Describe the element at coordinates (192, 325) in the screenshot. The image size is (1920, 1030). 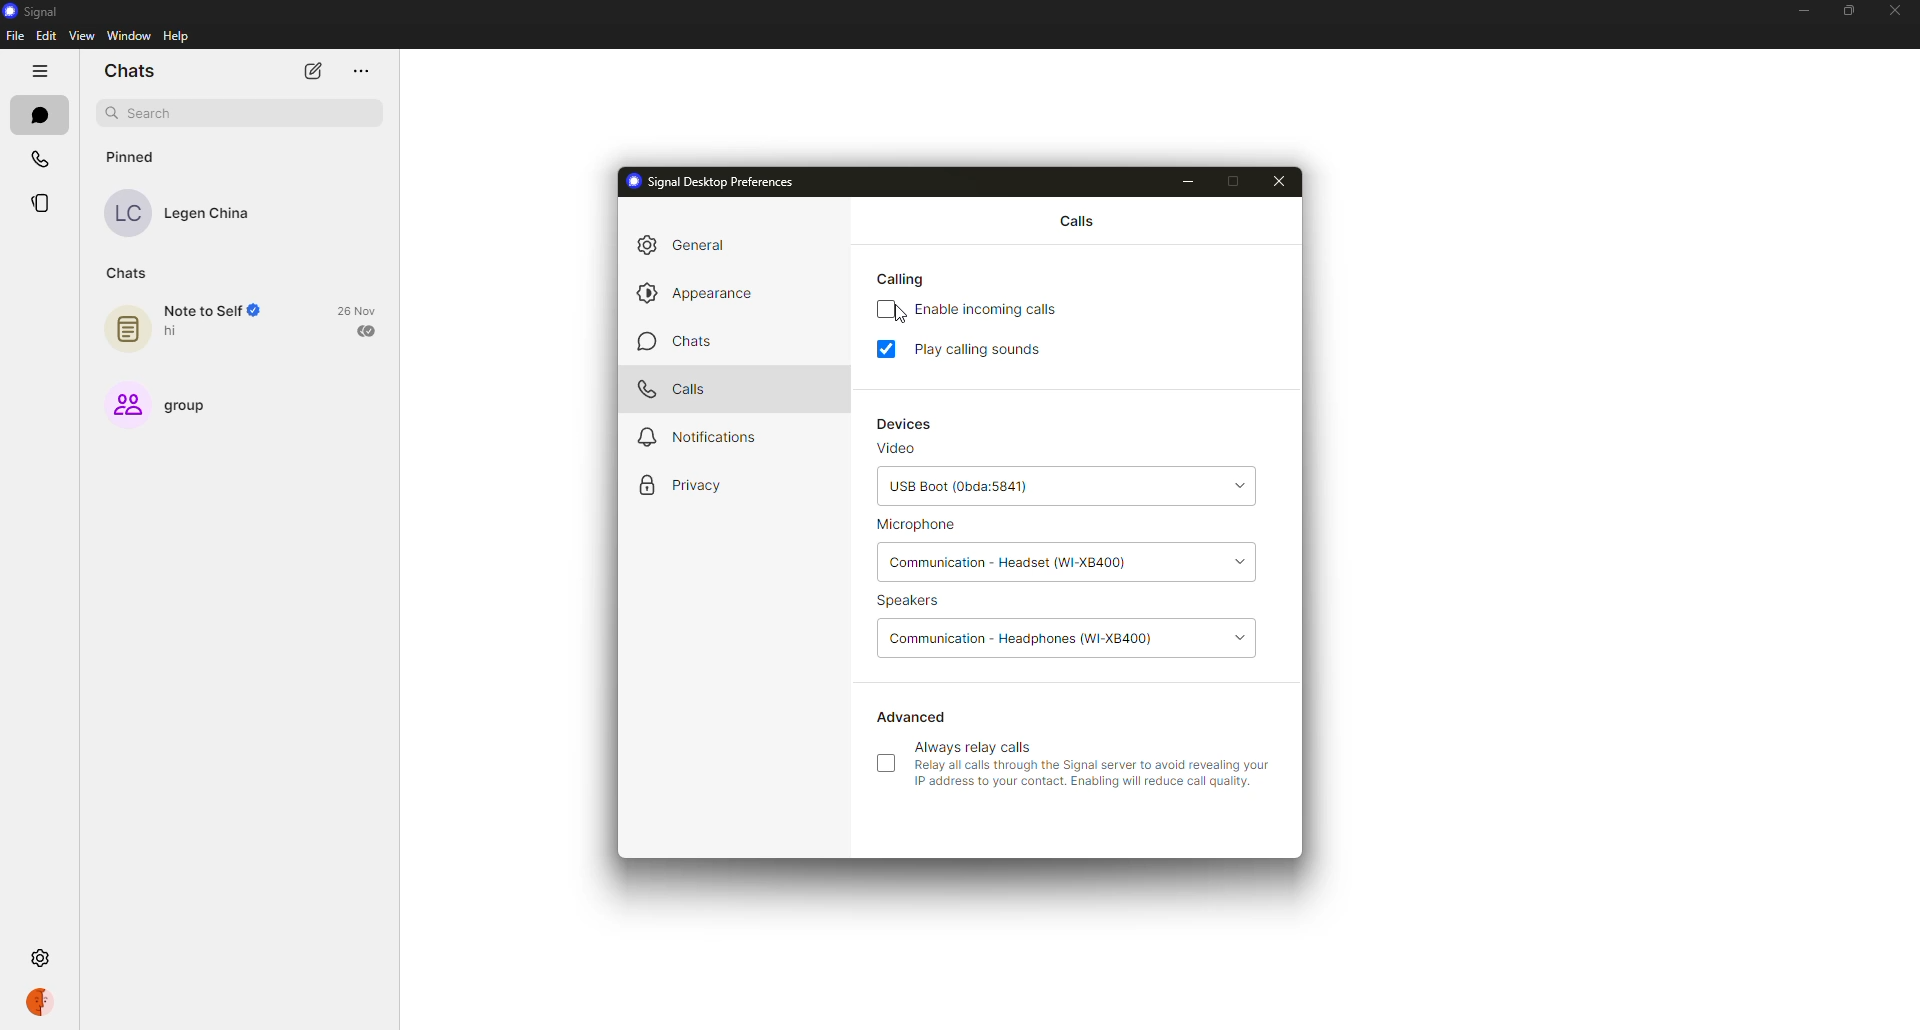
I see `note to self` at that location.